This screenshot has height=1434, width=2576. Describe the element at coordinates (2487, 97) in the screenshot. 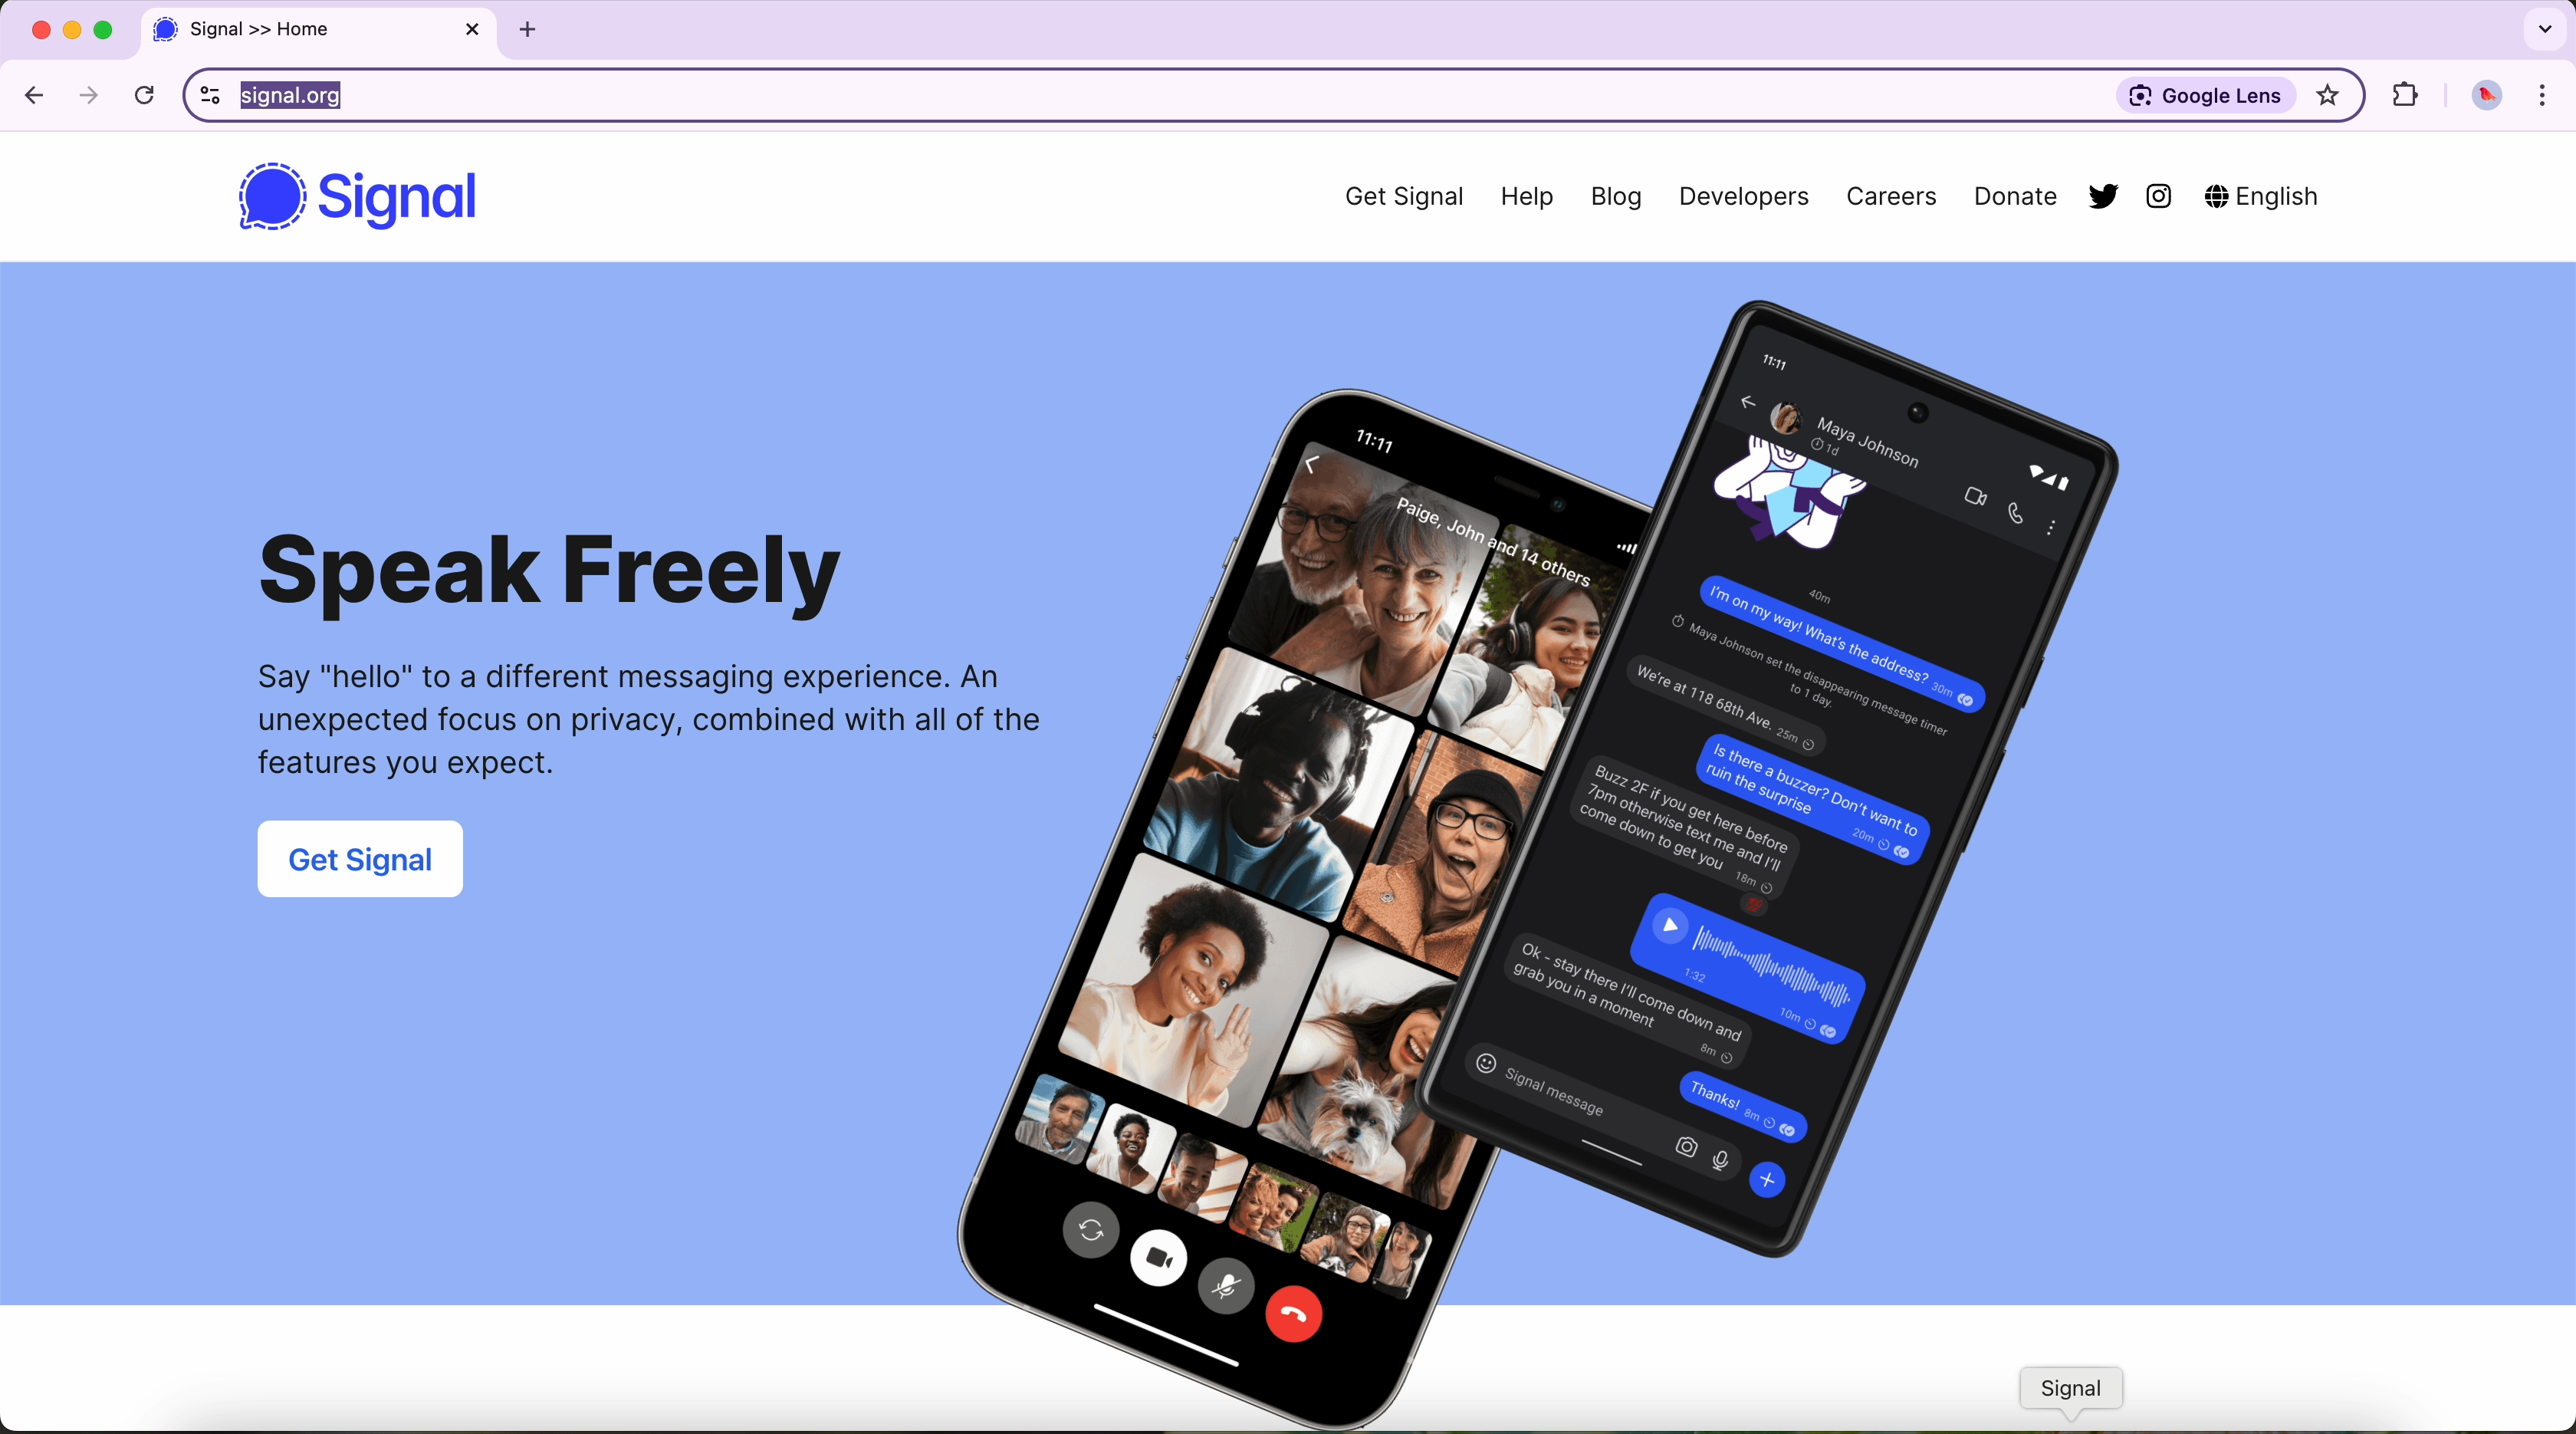

I see `profile picture` at that location.